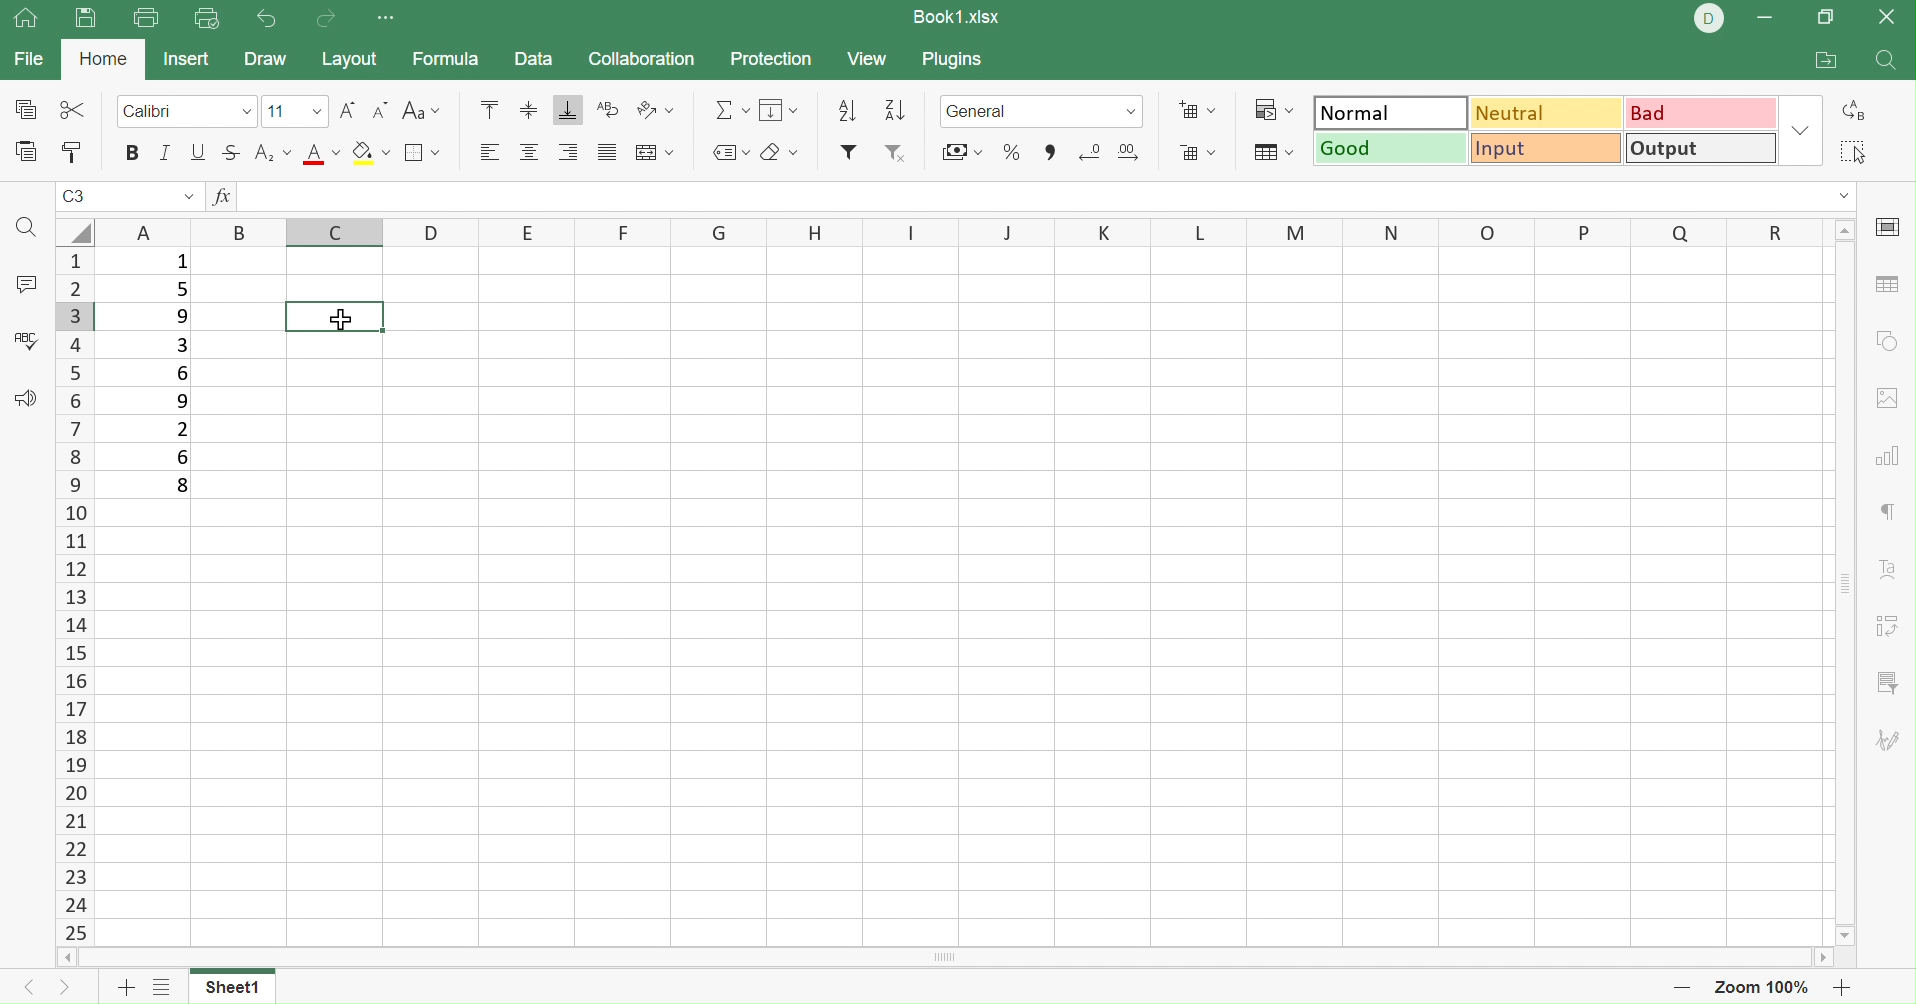 The height and width of the screenshot is (1004, 1916). I want to click on Next, so click(62, 990).